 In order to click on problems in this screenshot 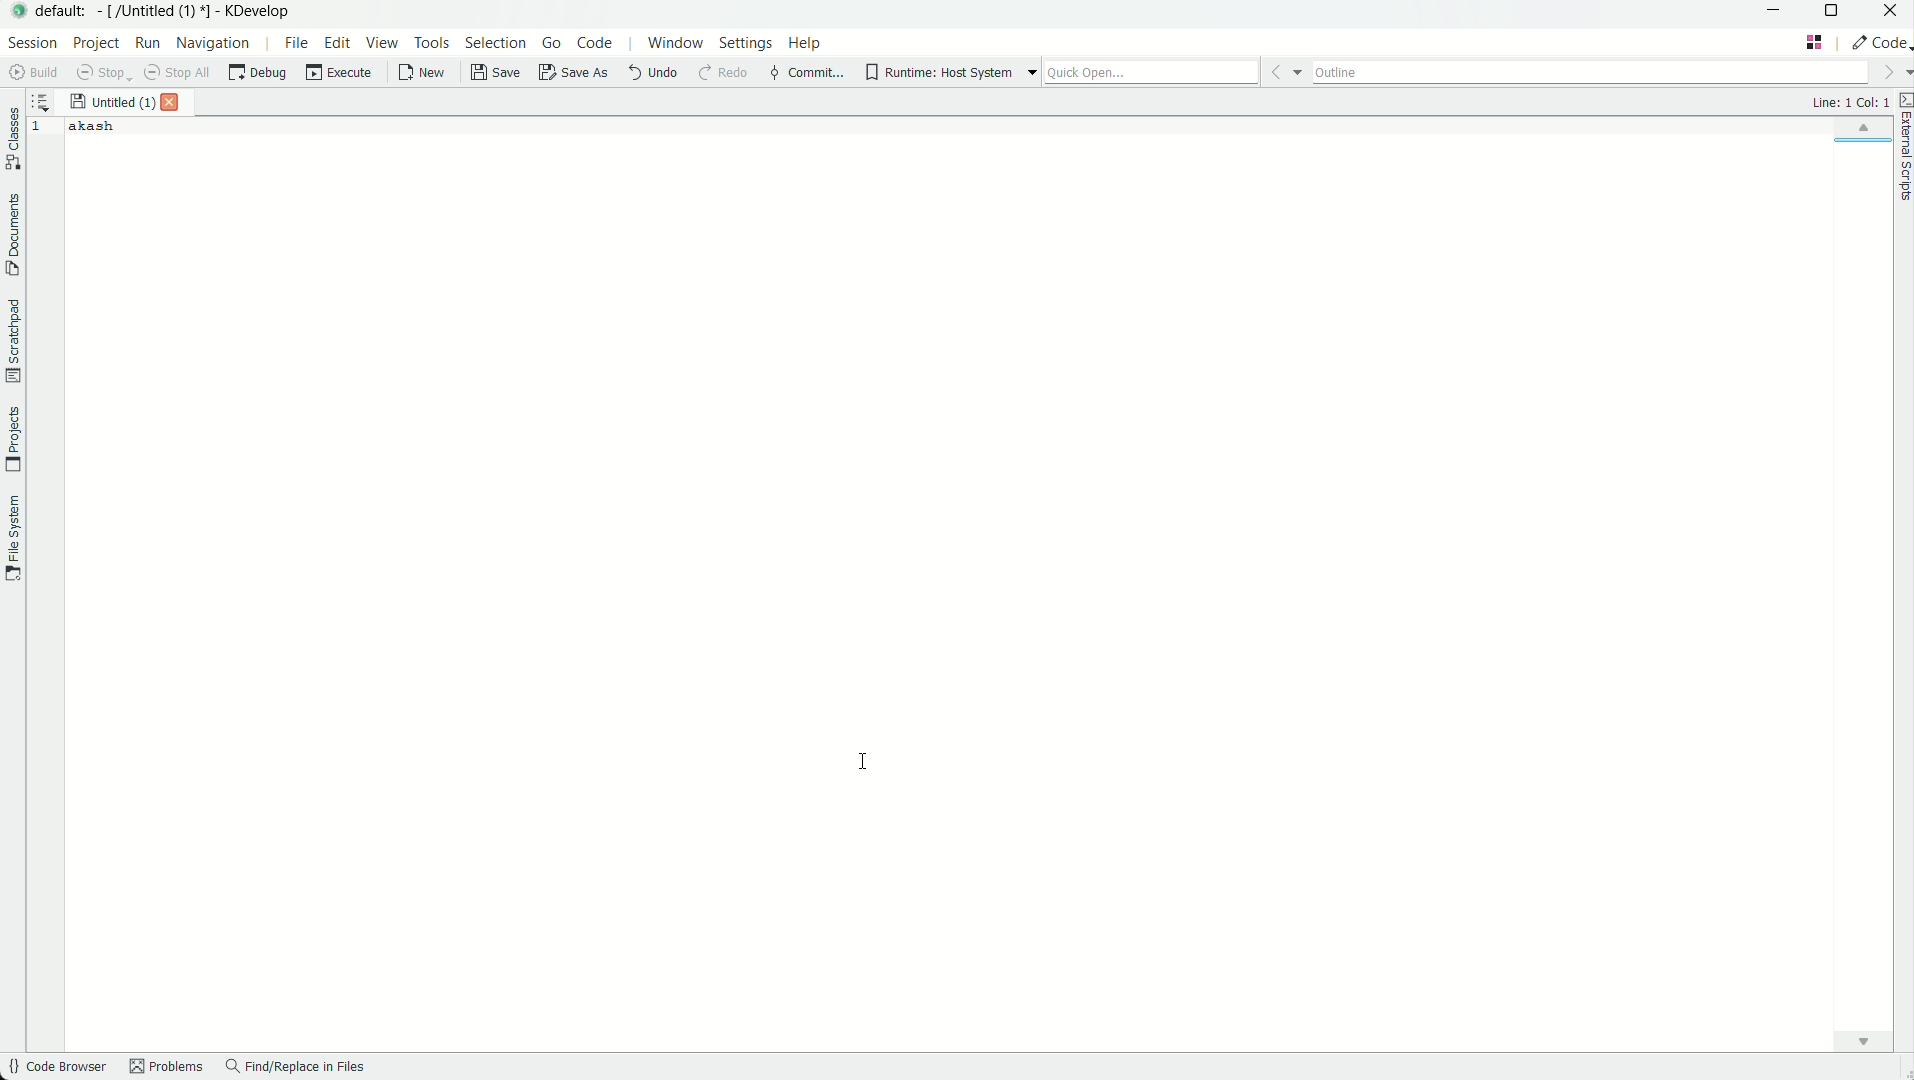, I will do `click(167, 1068)`.